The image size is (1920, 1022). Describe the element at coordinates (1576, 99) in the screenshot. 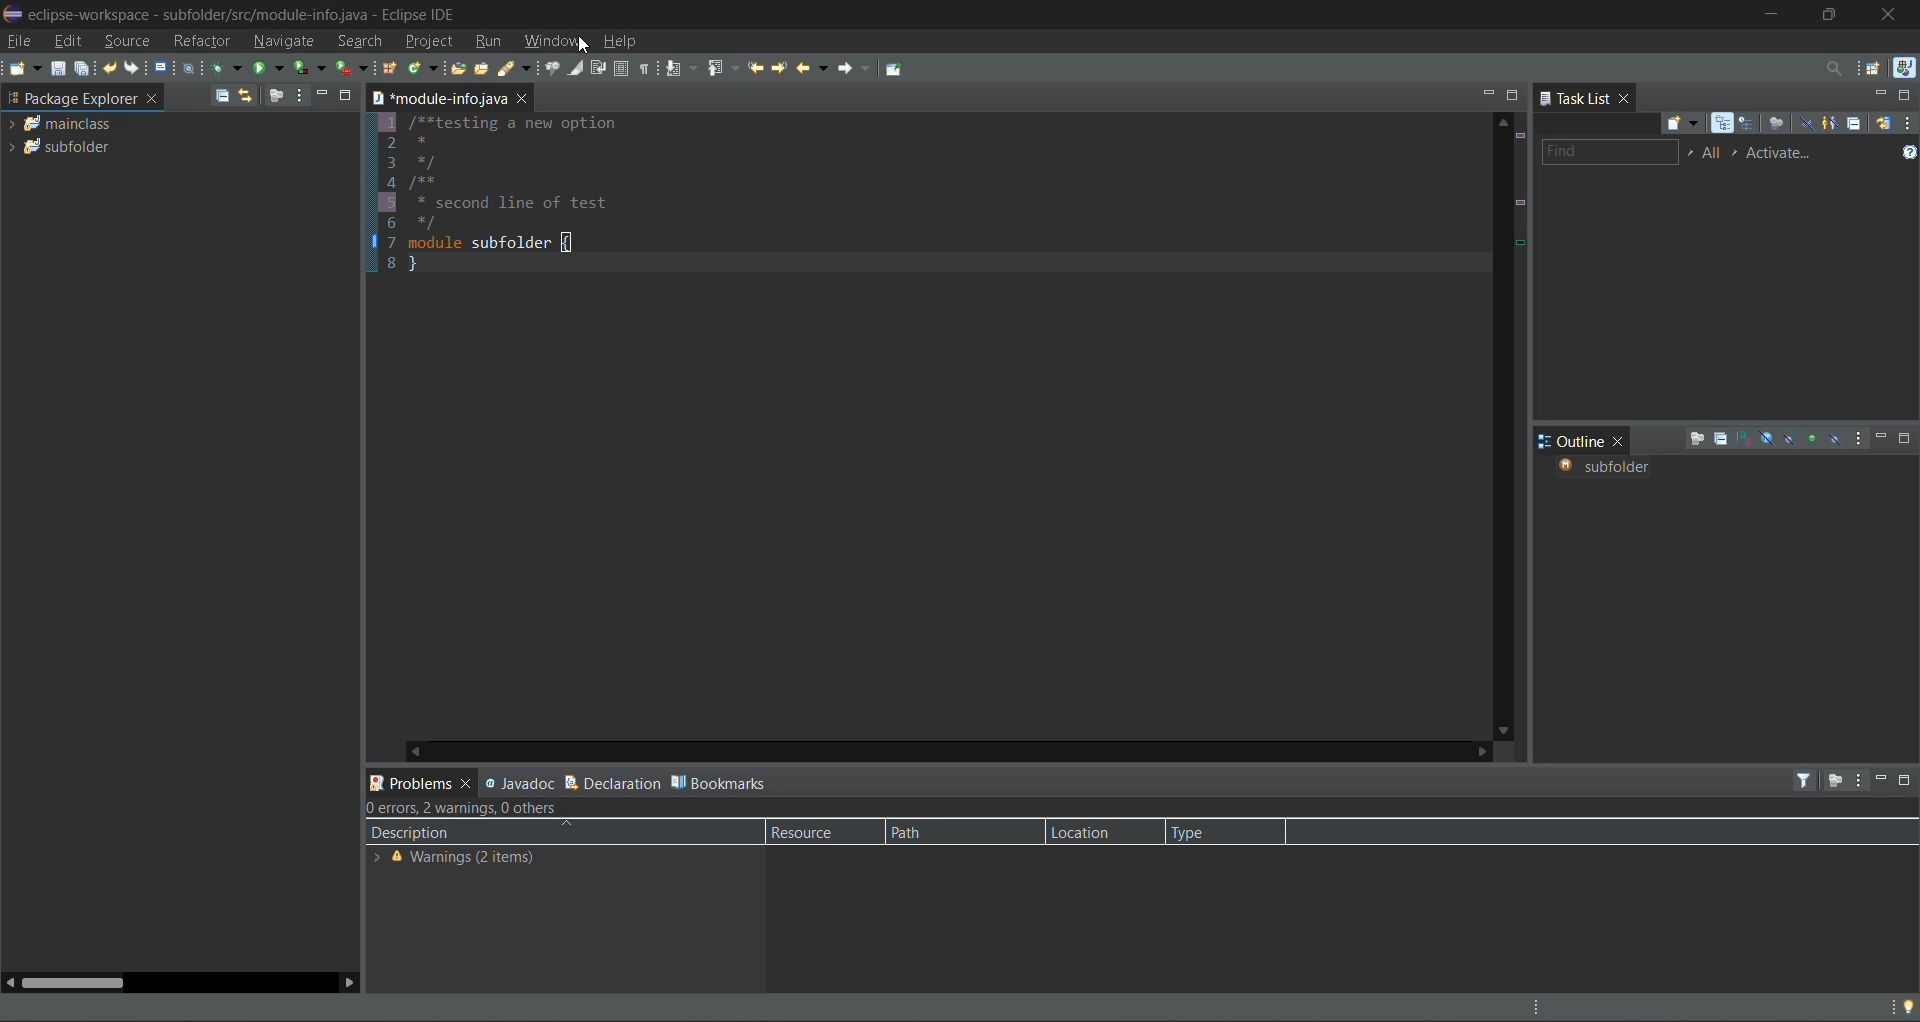

I see `task list` at that location.